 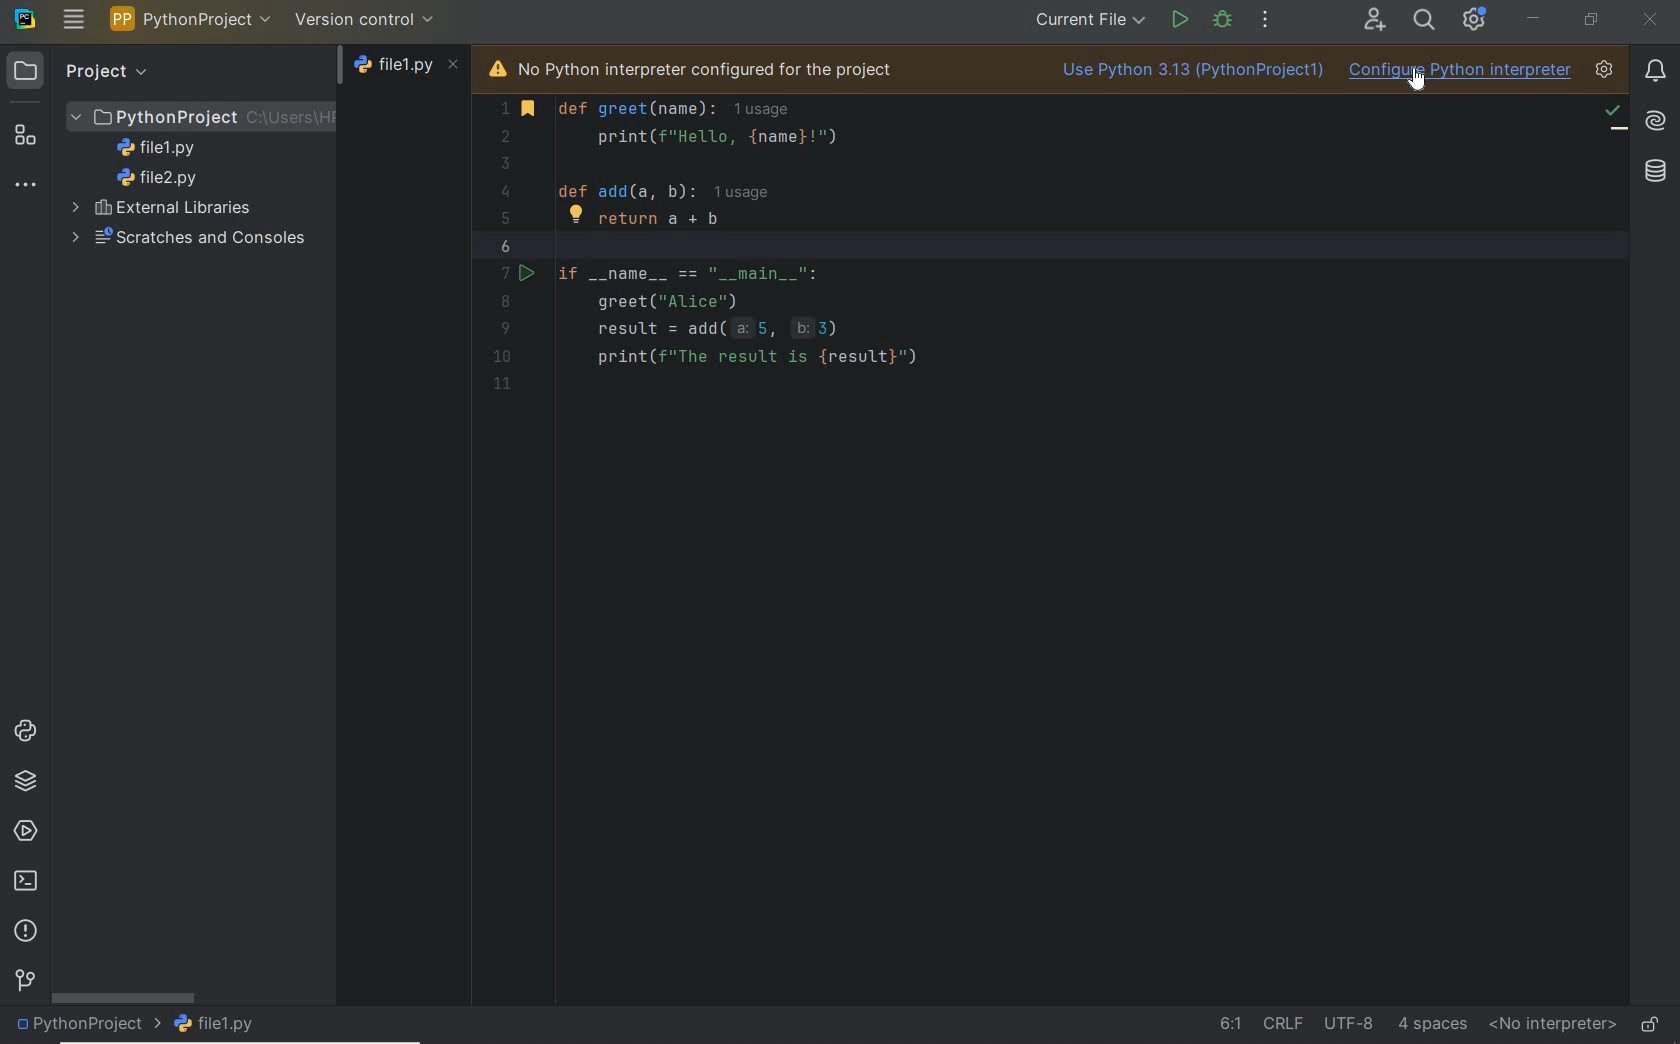 What do you see at coordinates (365, 19) in the screenshot?
I see `version control` at bounding box center [365, 19].